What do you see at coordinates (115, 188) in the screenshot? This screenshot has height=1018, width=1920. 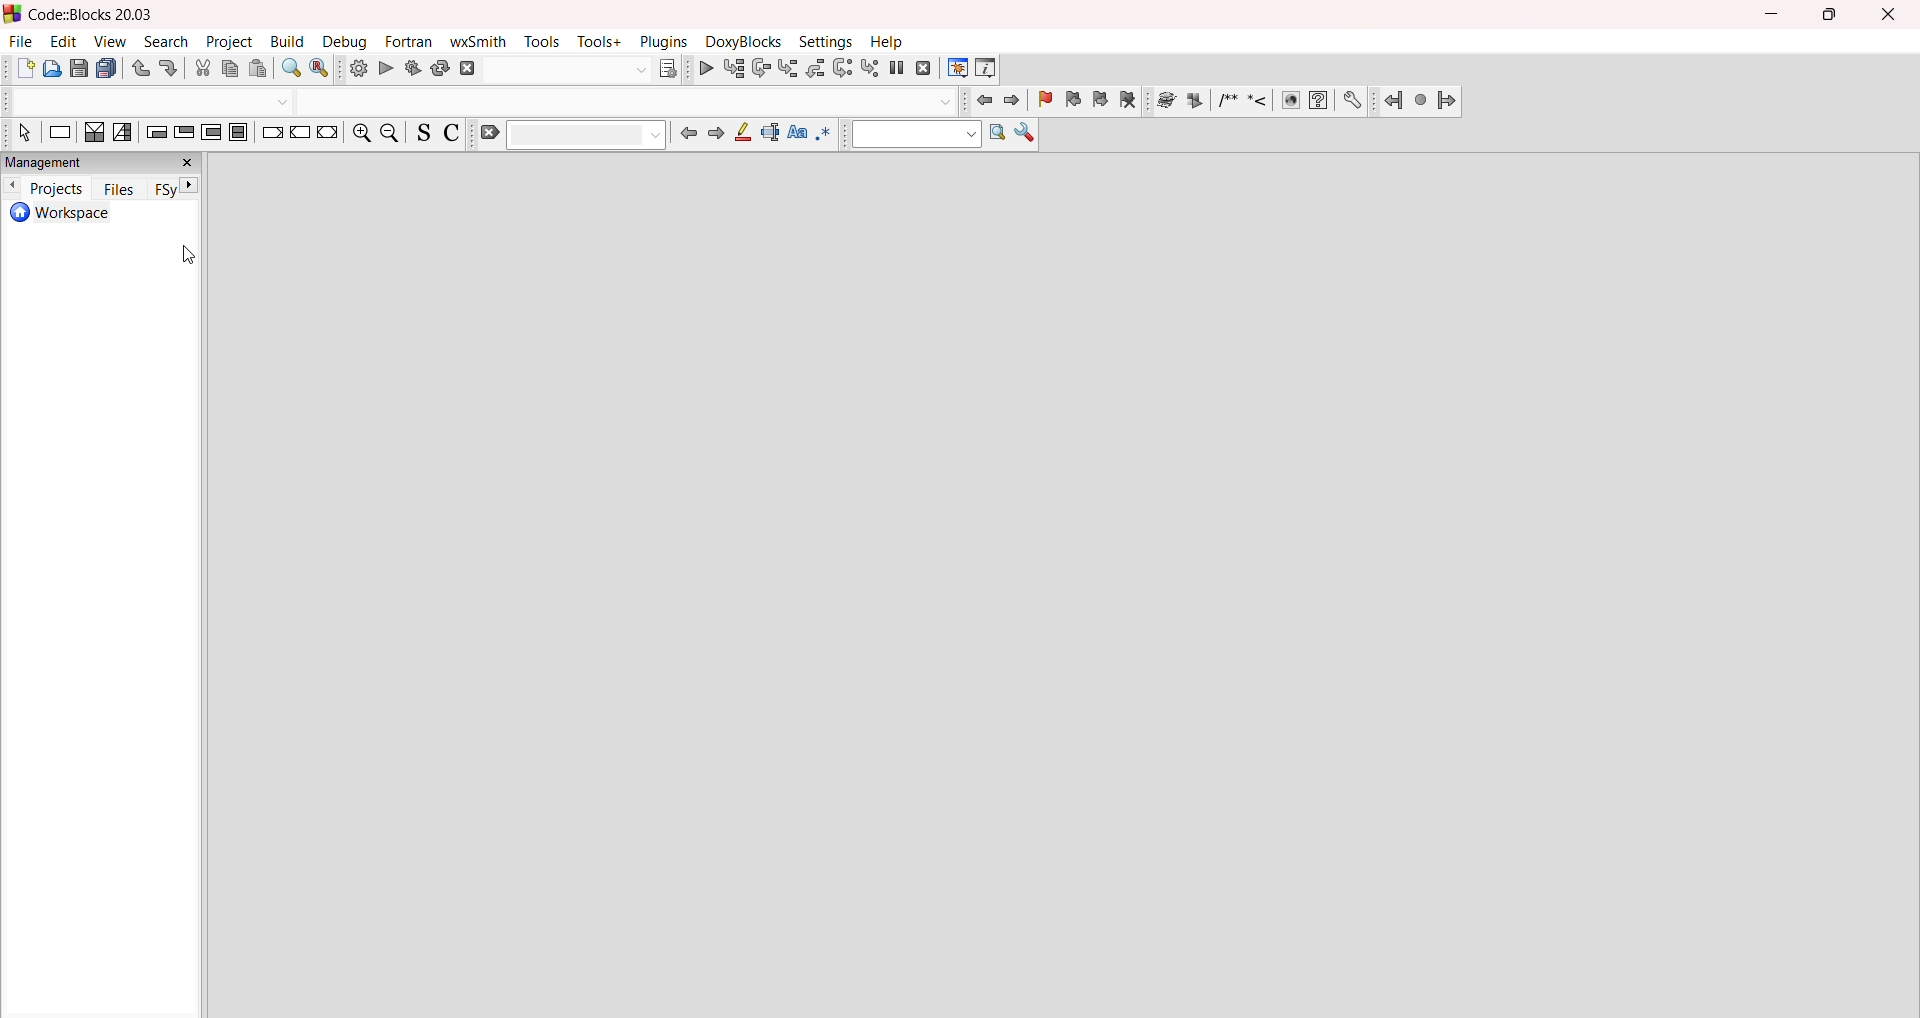 I see `files` at bounding box center [115, 188].